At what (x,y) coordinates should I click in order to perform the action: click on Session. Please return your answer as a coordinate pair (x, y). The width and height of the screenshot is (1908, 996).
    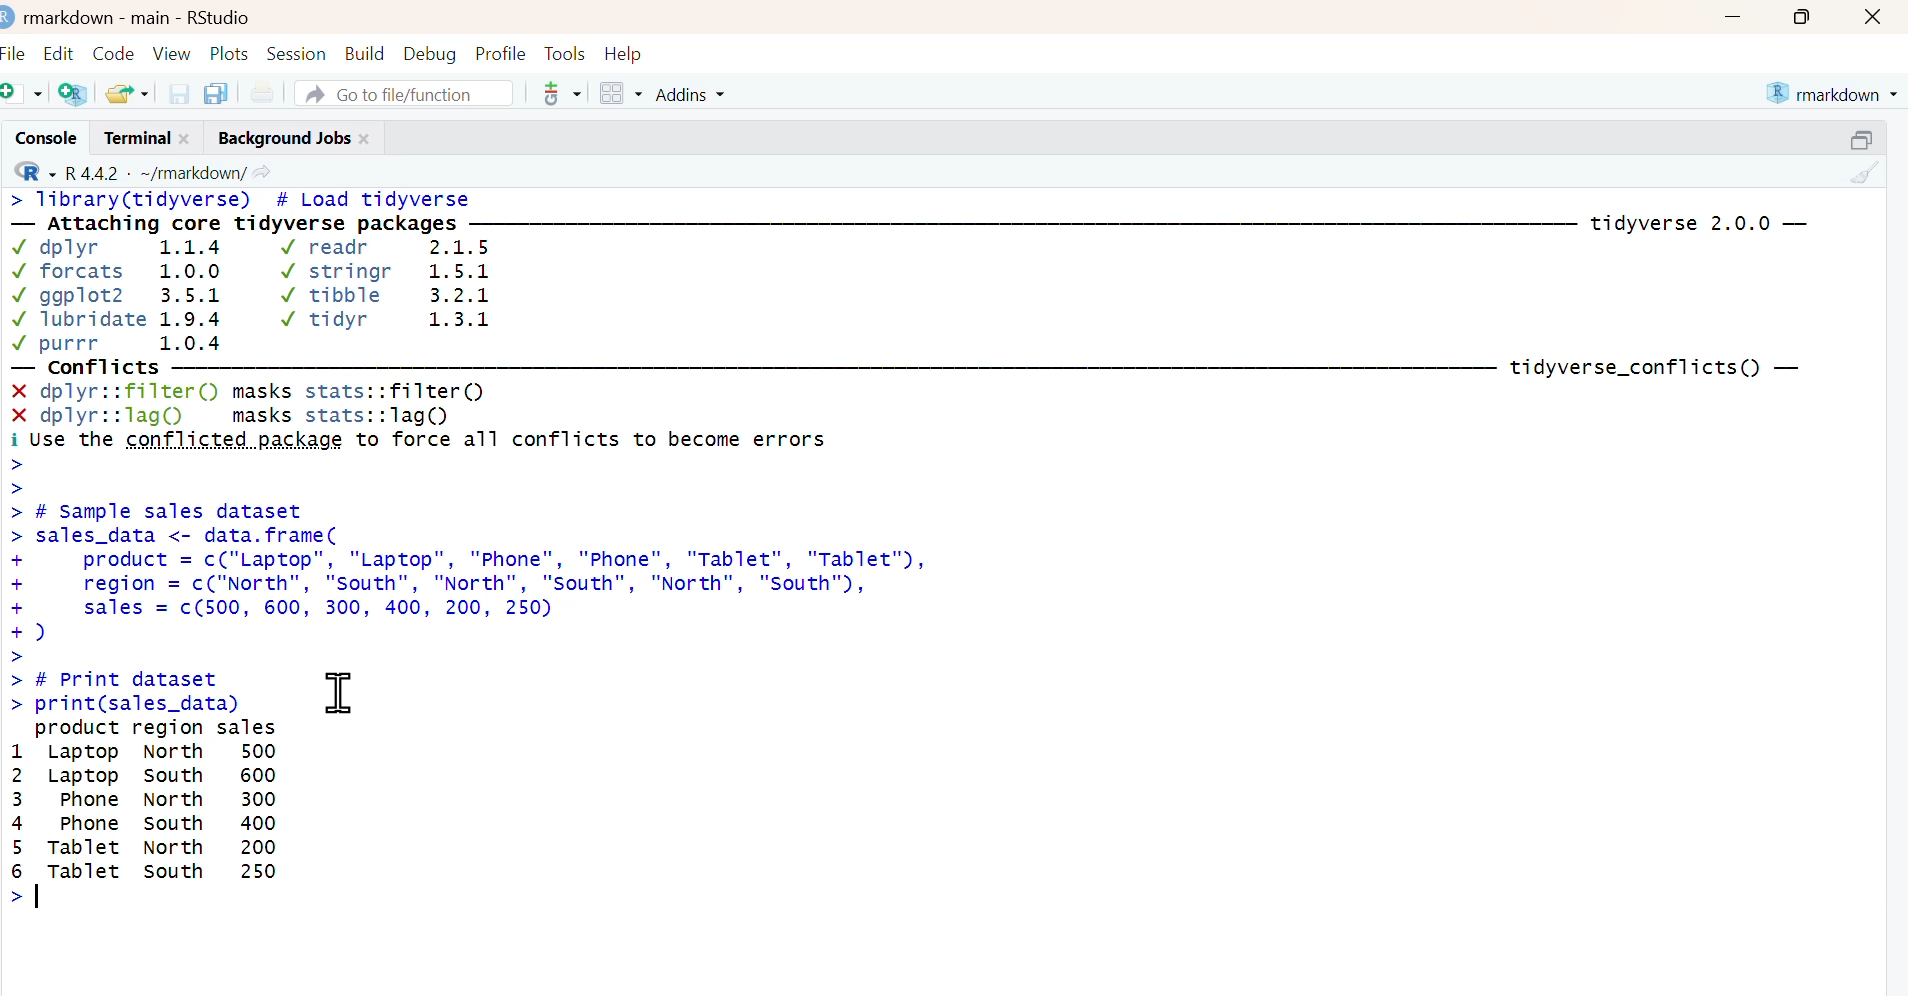
    Looking at the image, I should click on (298, 51).